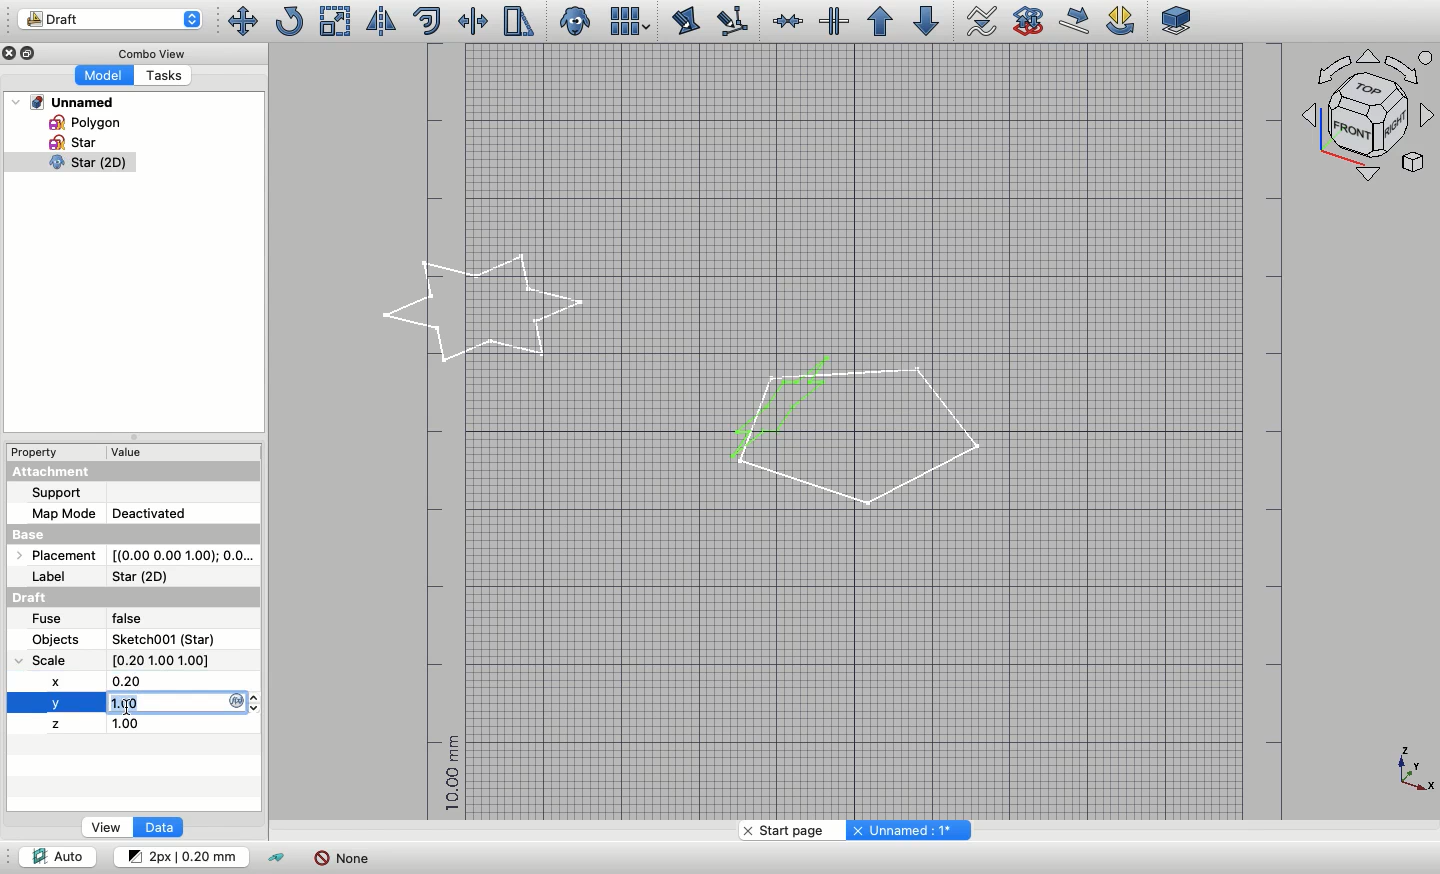  Describe the element at coordinates (427, 21) in the screenshot. I see `Offset` at that location.